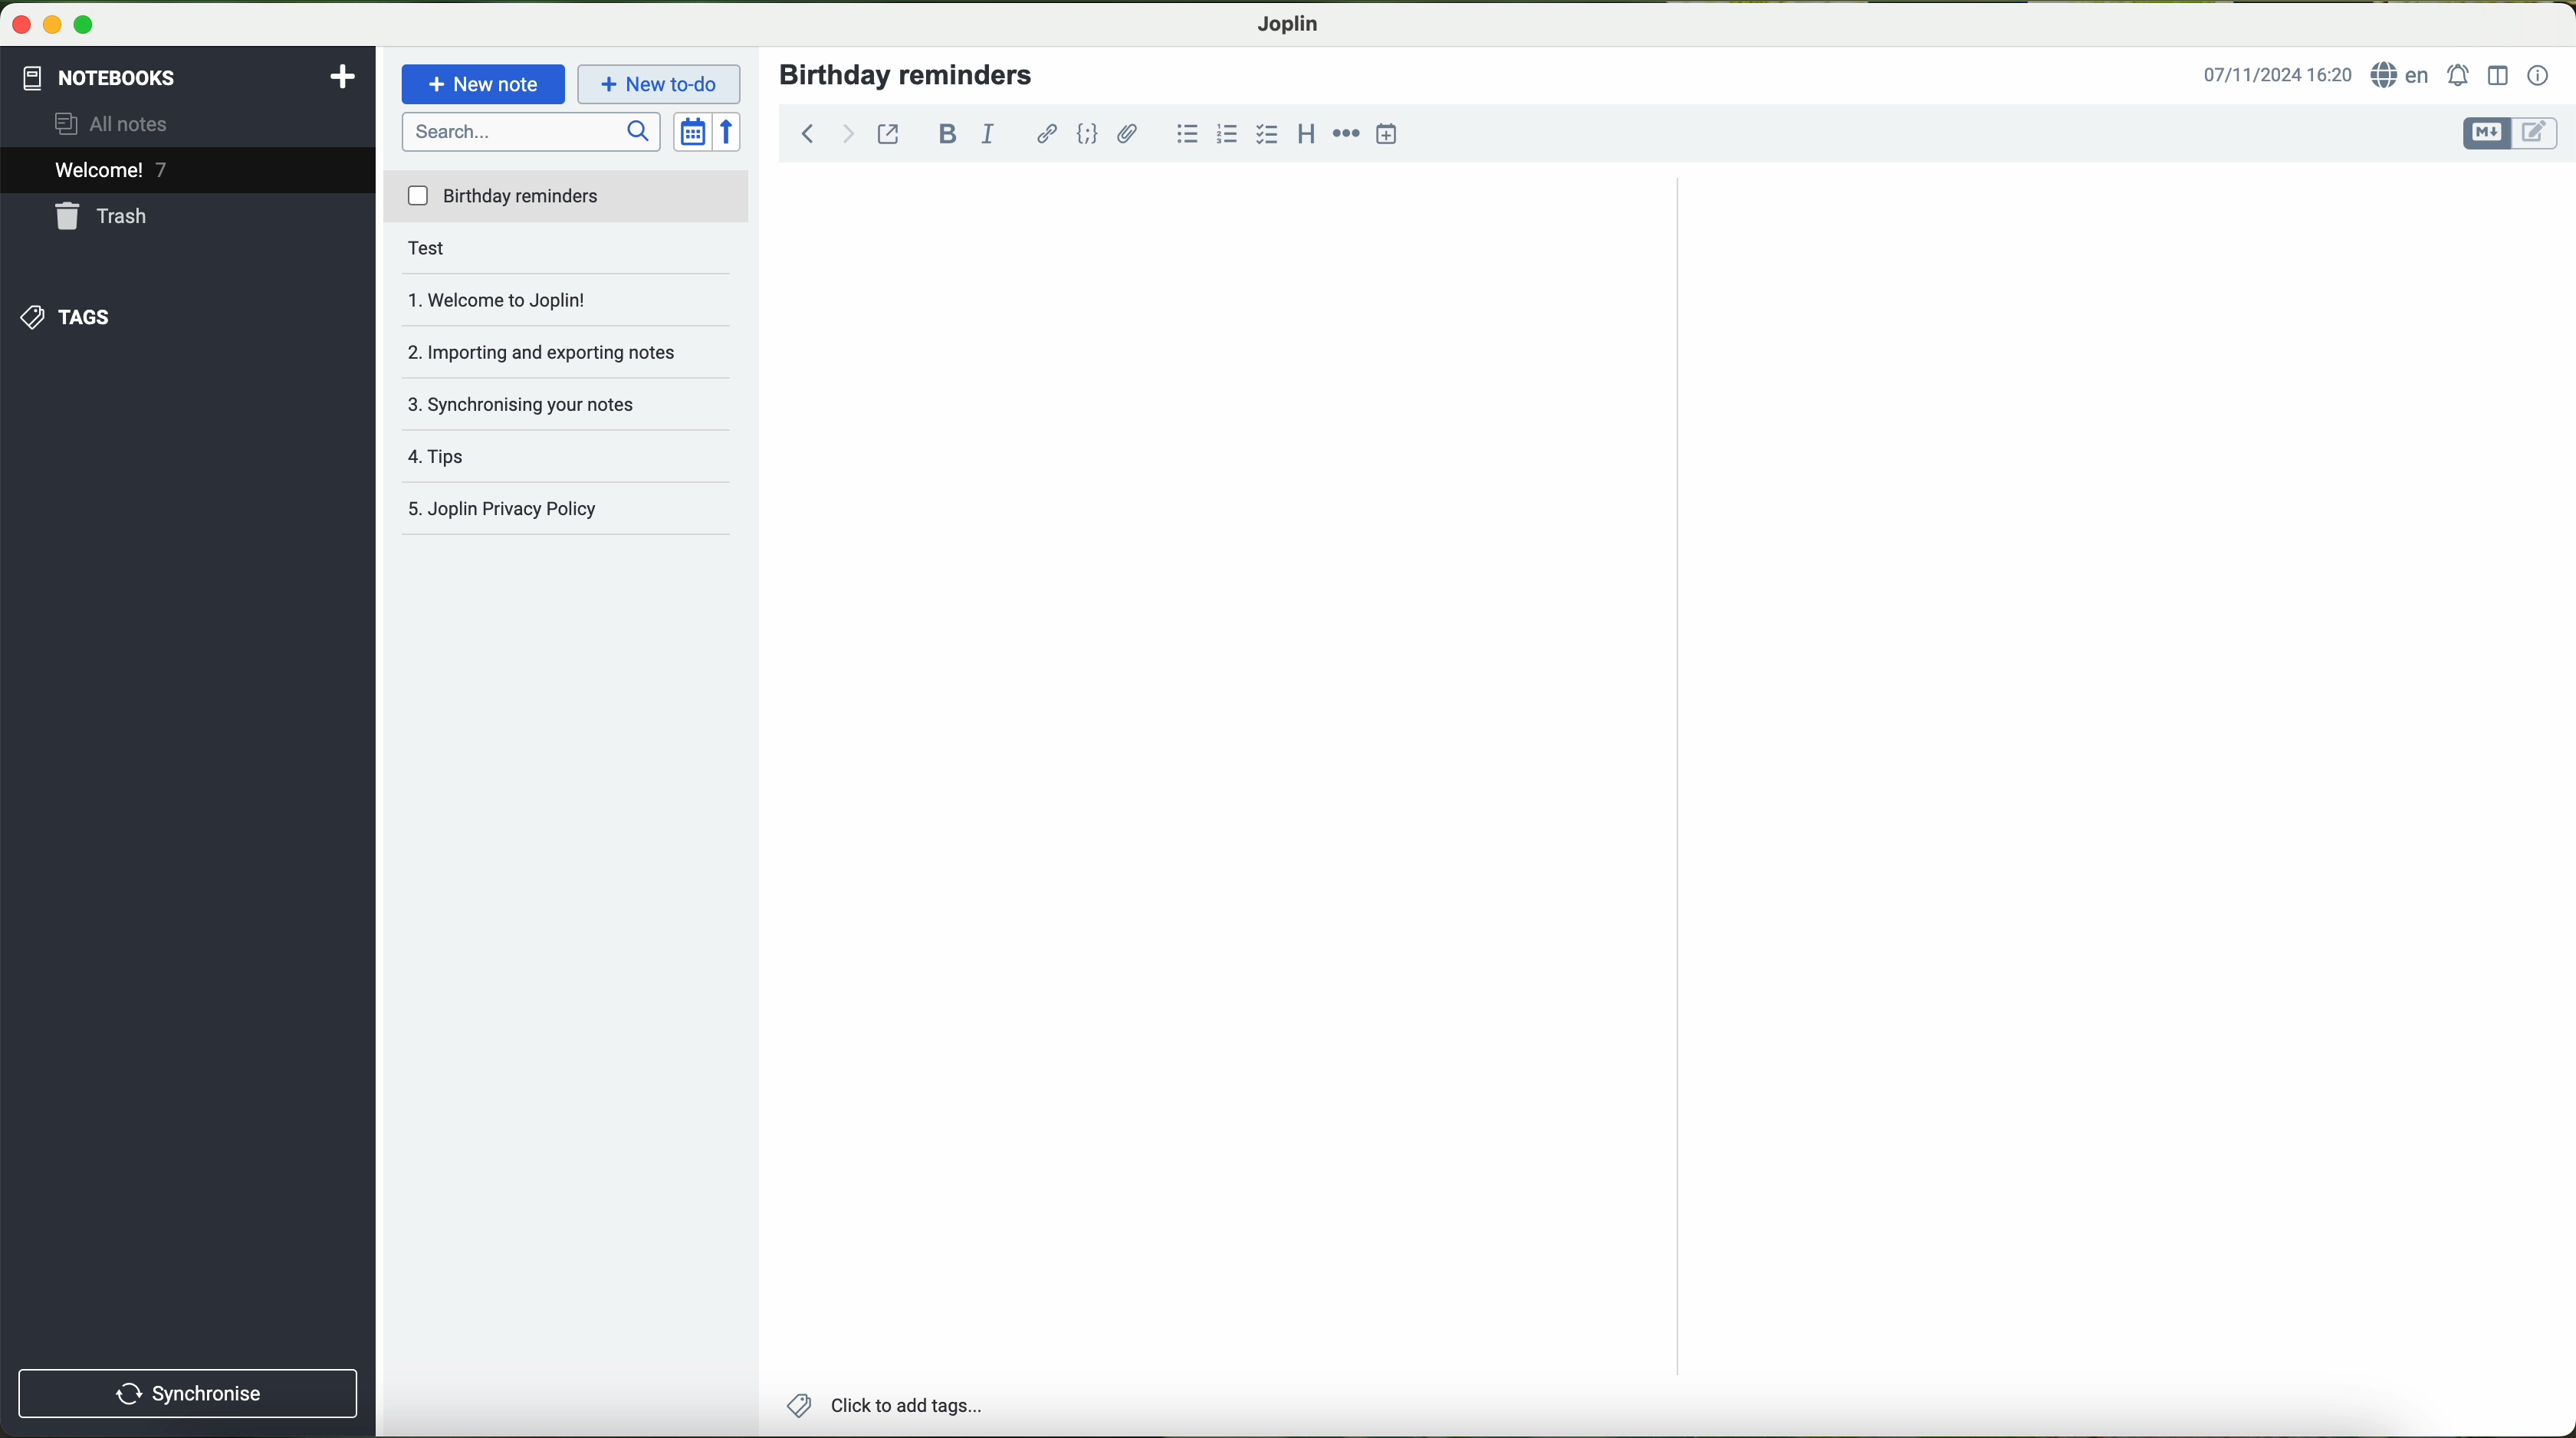 The height and width of the screenshot is (1438, 2576). I want to click on language, so click(2404, 77).